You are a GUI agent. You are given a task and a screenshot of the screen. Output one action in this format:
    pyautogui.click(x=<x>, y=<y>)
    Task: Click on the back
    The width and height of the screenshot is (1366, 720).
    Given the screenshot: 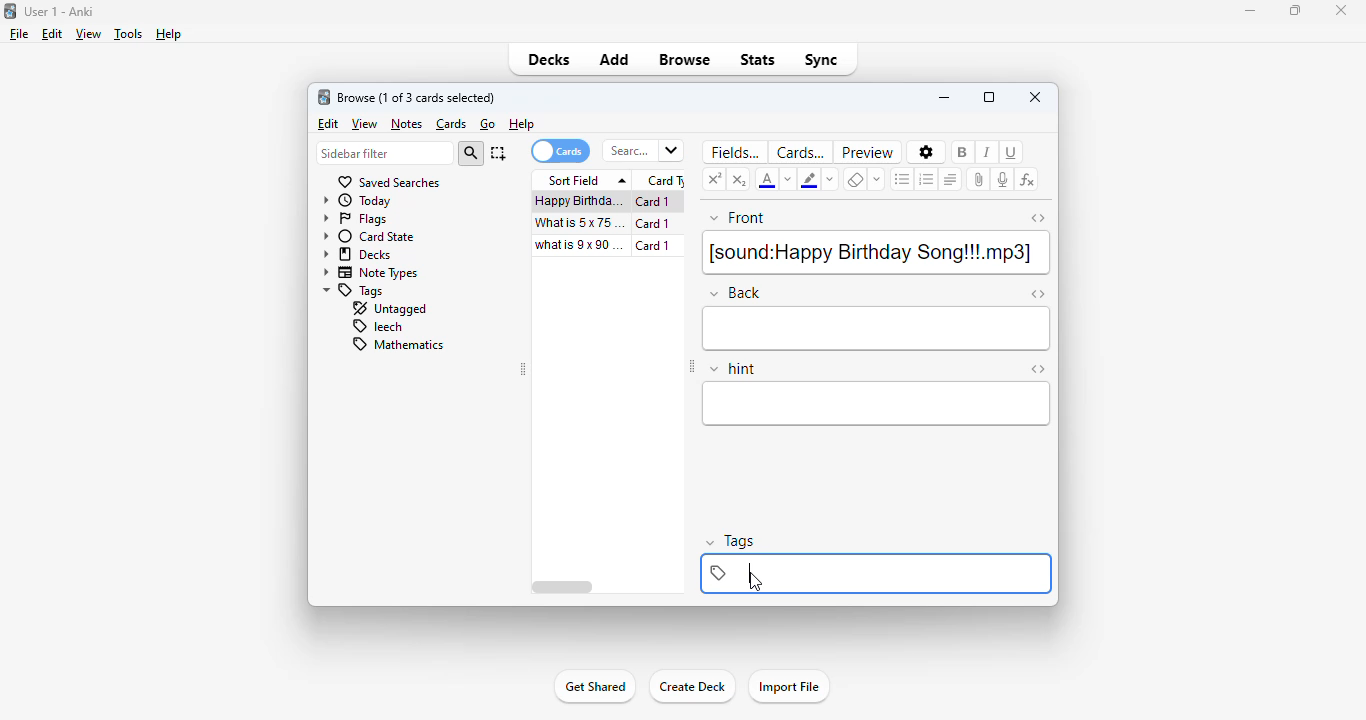 What is the action you would take?
    pyautogui.click(x=734, y=292)
    